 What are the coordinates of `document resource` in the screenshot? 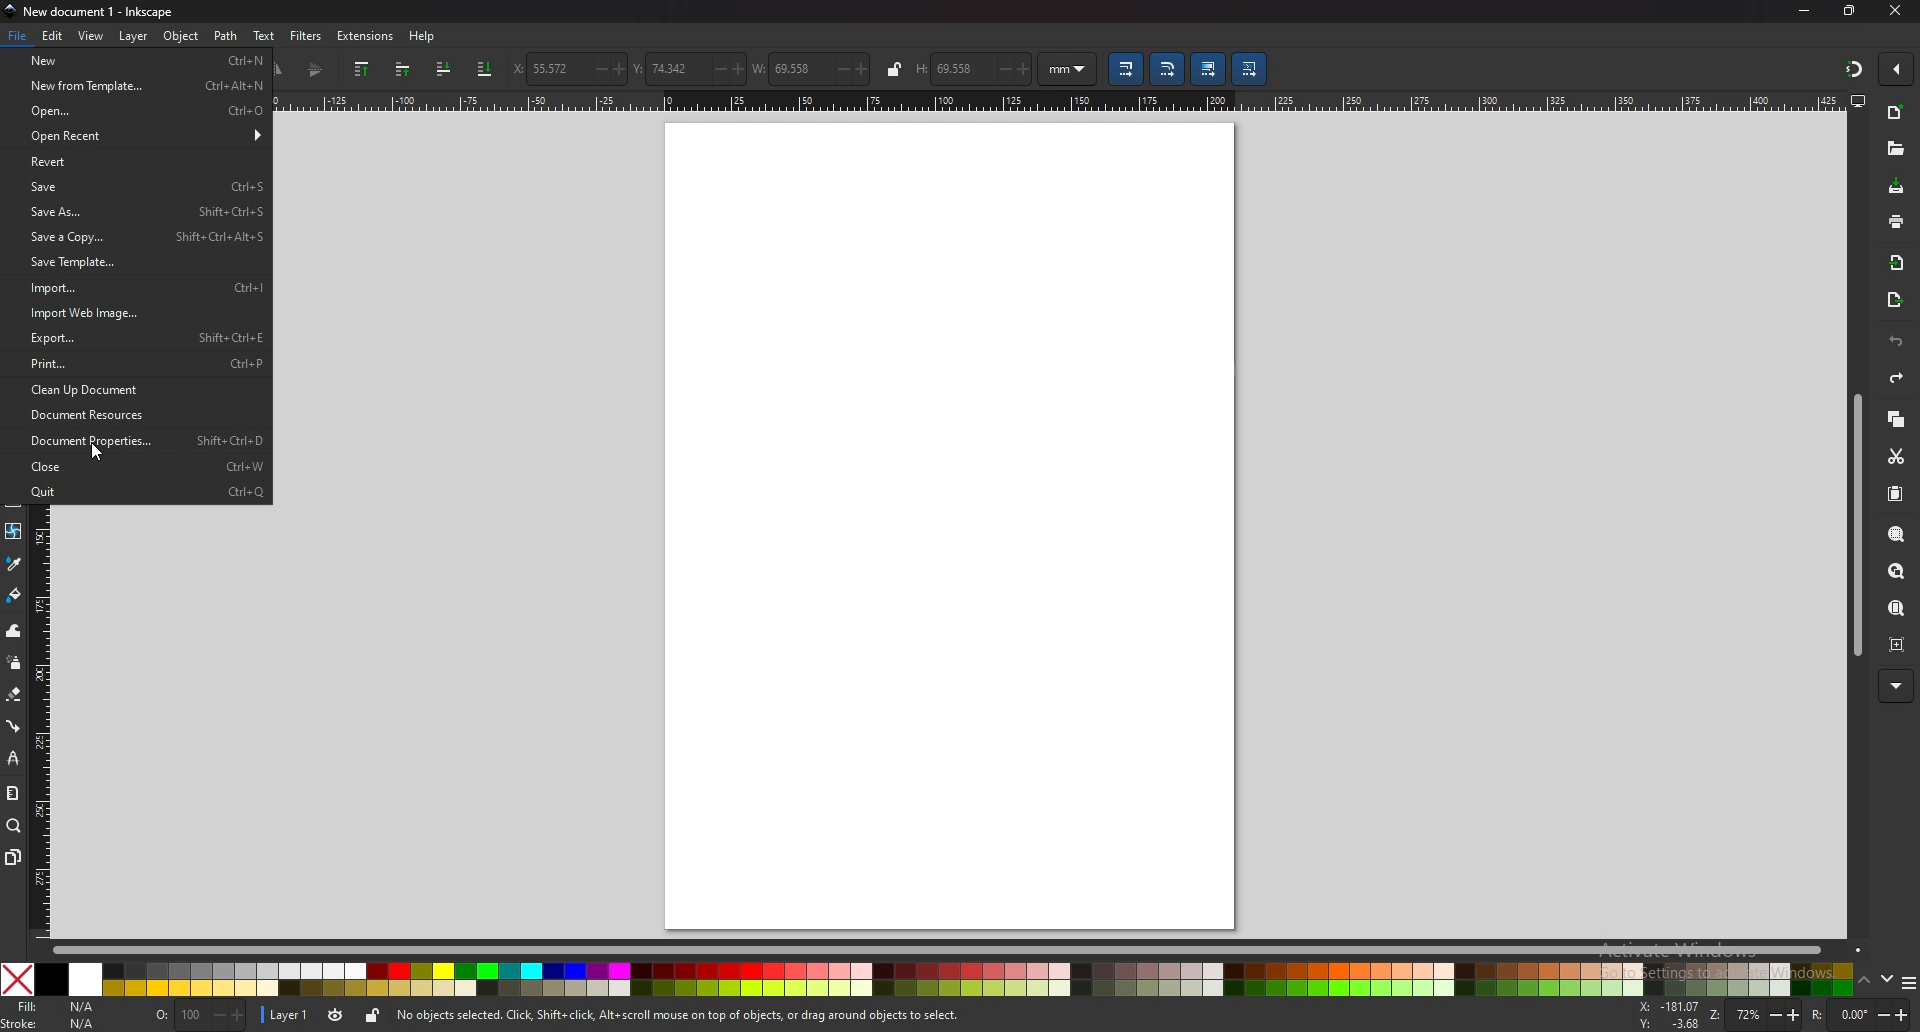 It's located at (136, 414).